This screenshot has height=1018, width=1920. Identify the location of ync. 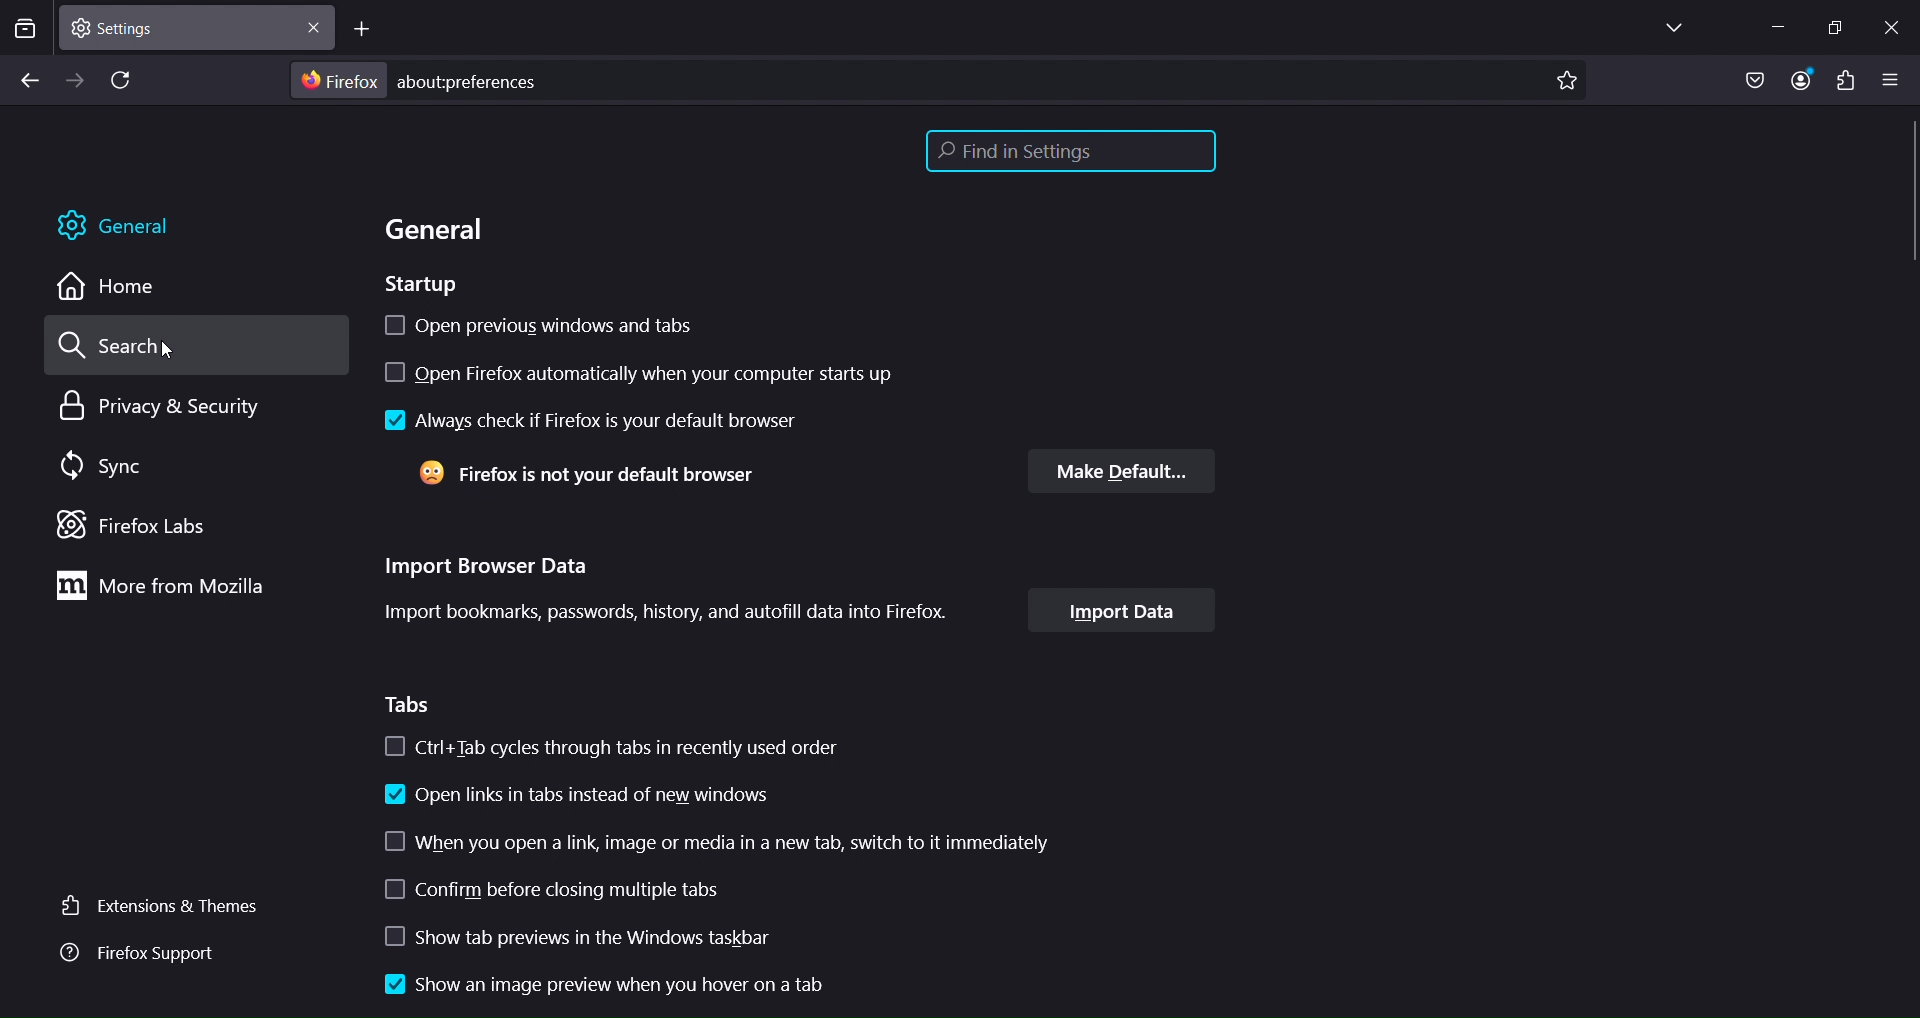
(107, 466).